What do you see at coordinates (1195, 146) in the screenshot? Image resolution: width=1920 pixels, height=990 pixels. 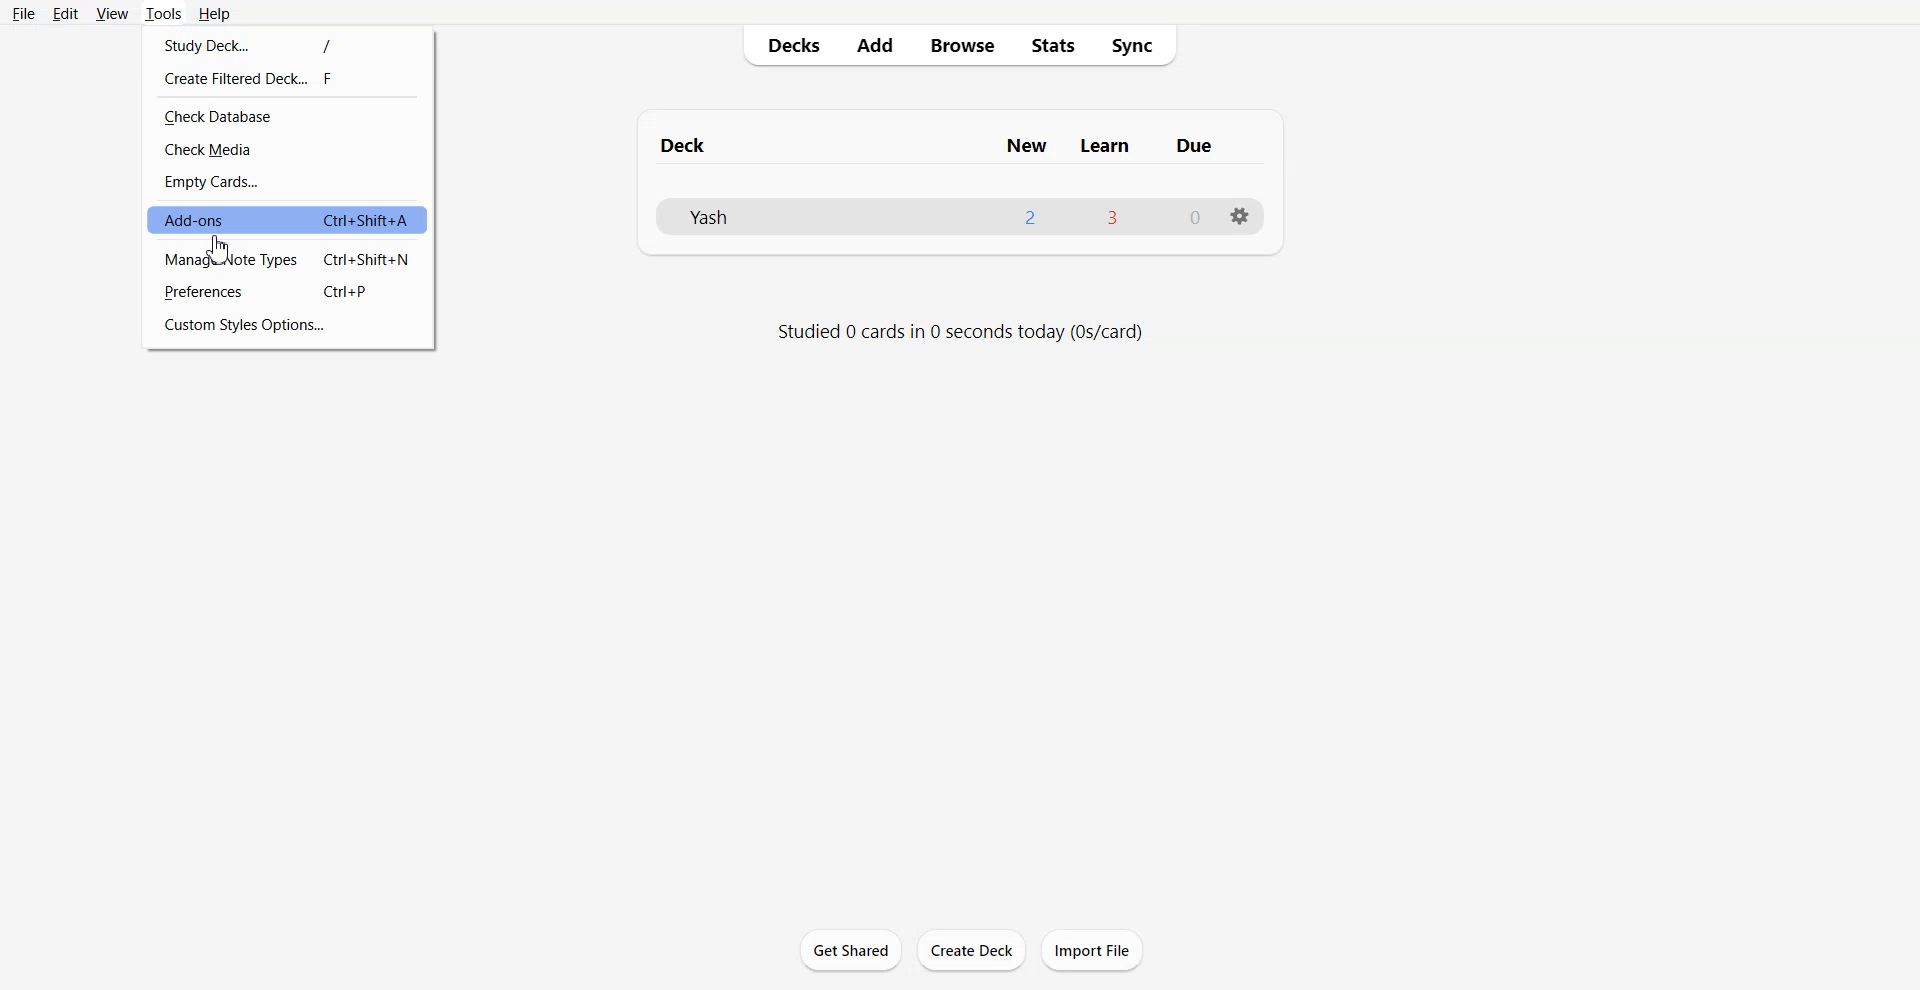 I see `Due` at bounding box center [1195, 146].